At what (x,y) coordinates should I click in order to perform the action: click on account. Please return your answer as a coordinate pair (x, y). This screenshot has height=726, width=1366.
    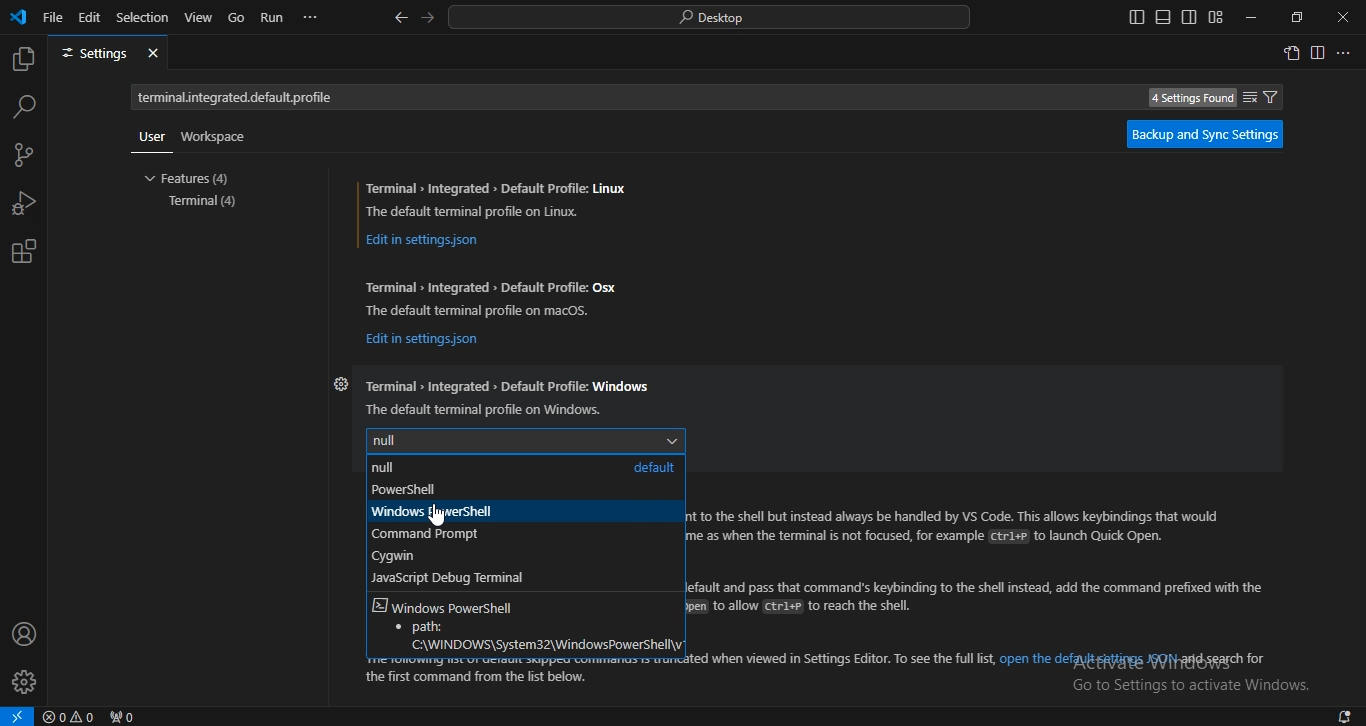
    Looking at the image, I should click on (23, 635).